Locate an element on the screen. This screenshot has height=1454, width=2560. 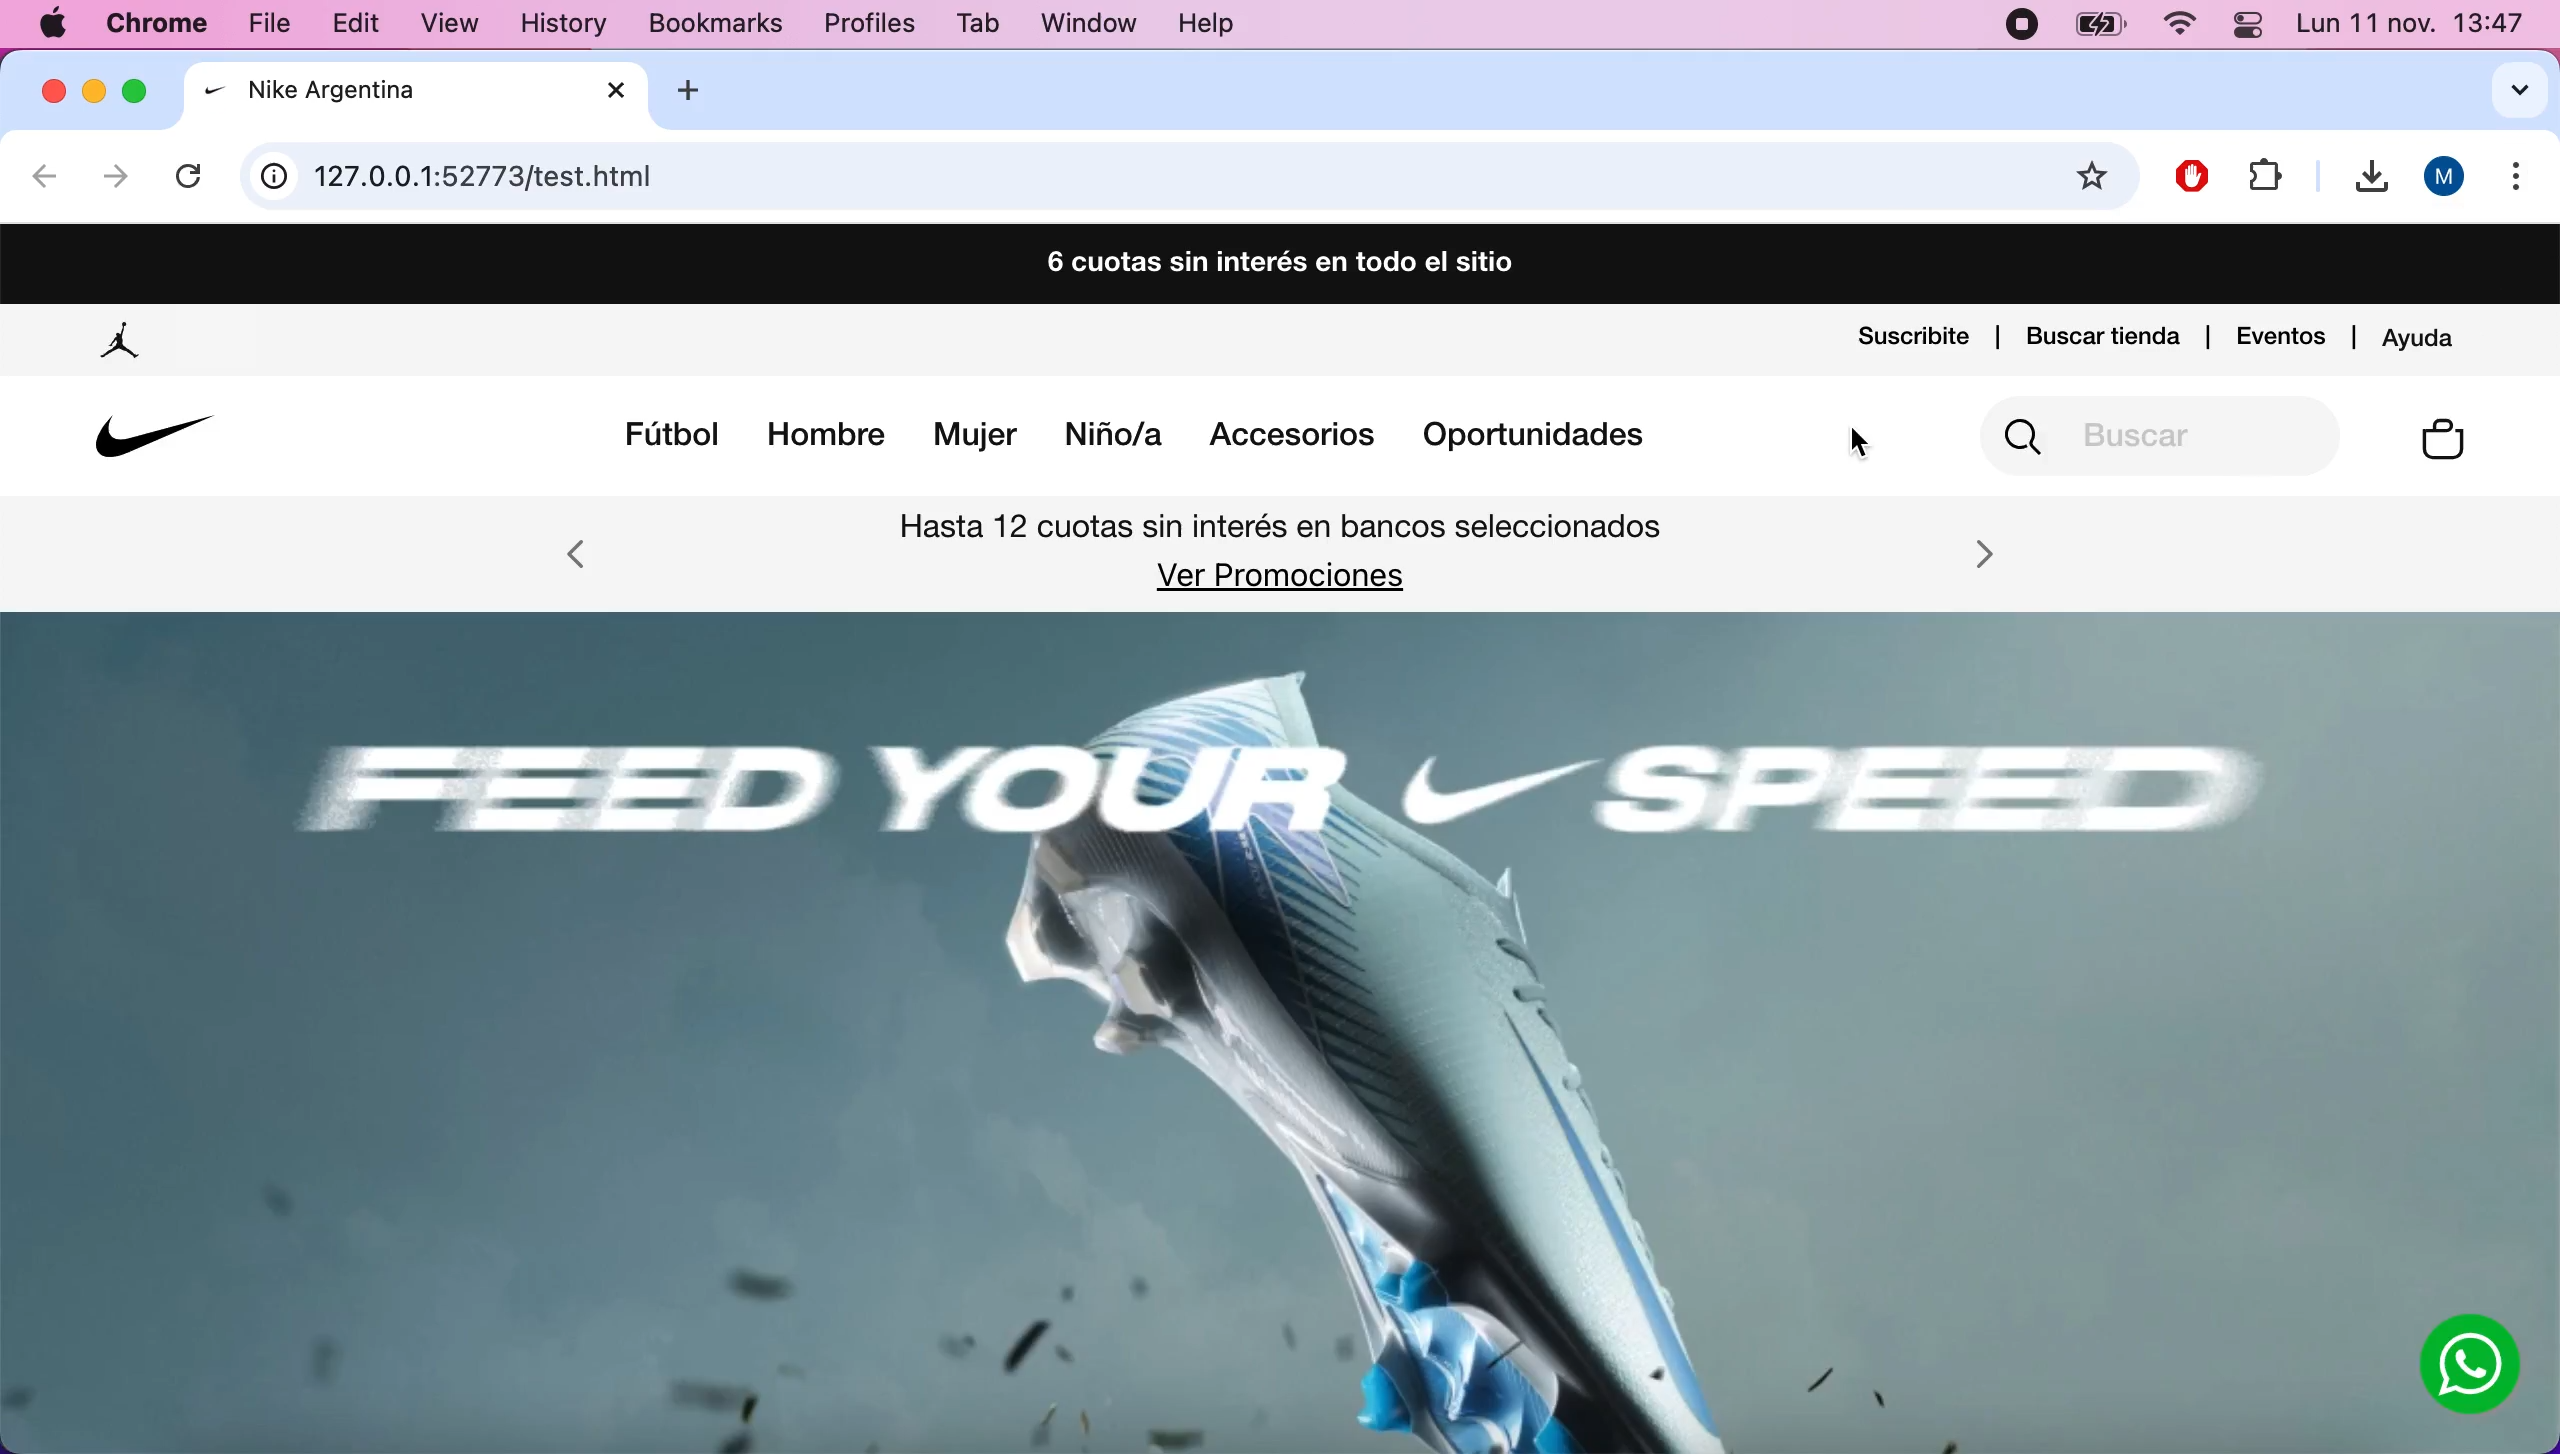
search bar is located at coordinates (1186, 177).